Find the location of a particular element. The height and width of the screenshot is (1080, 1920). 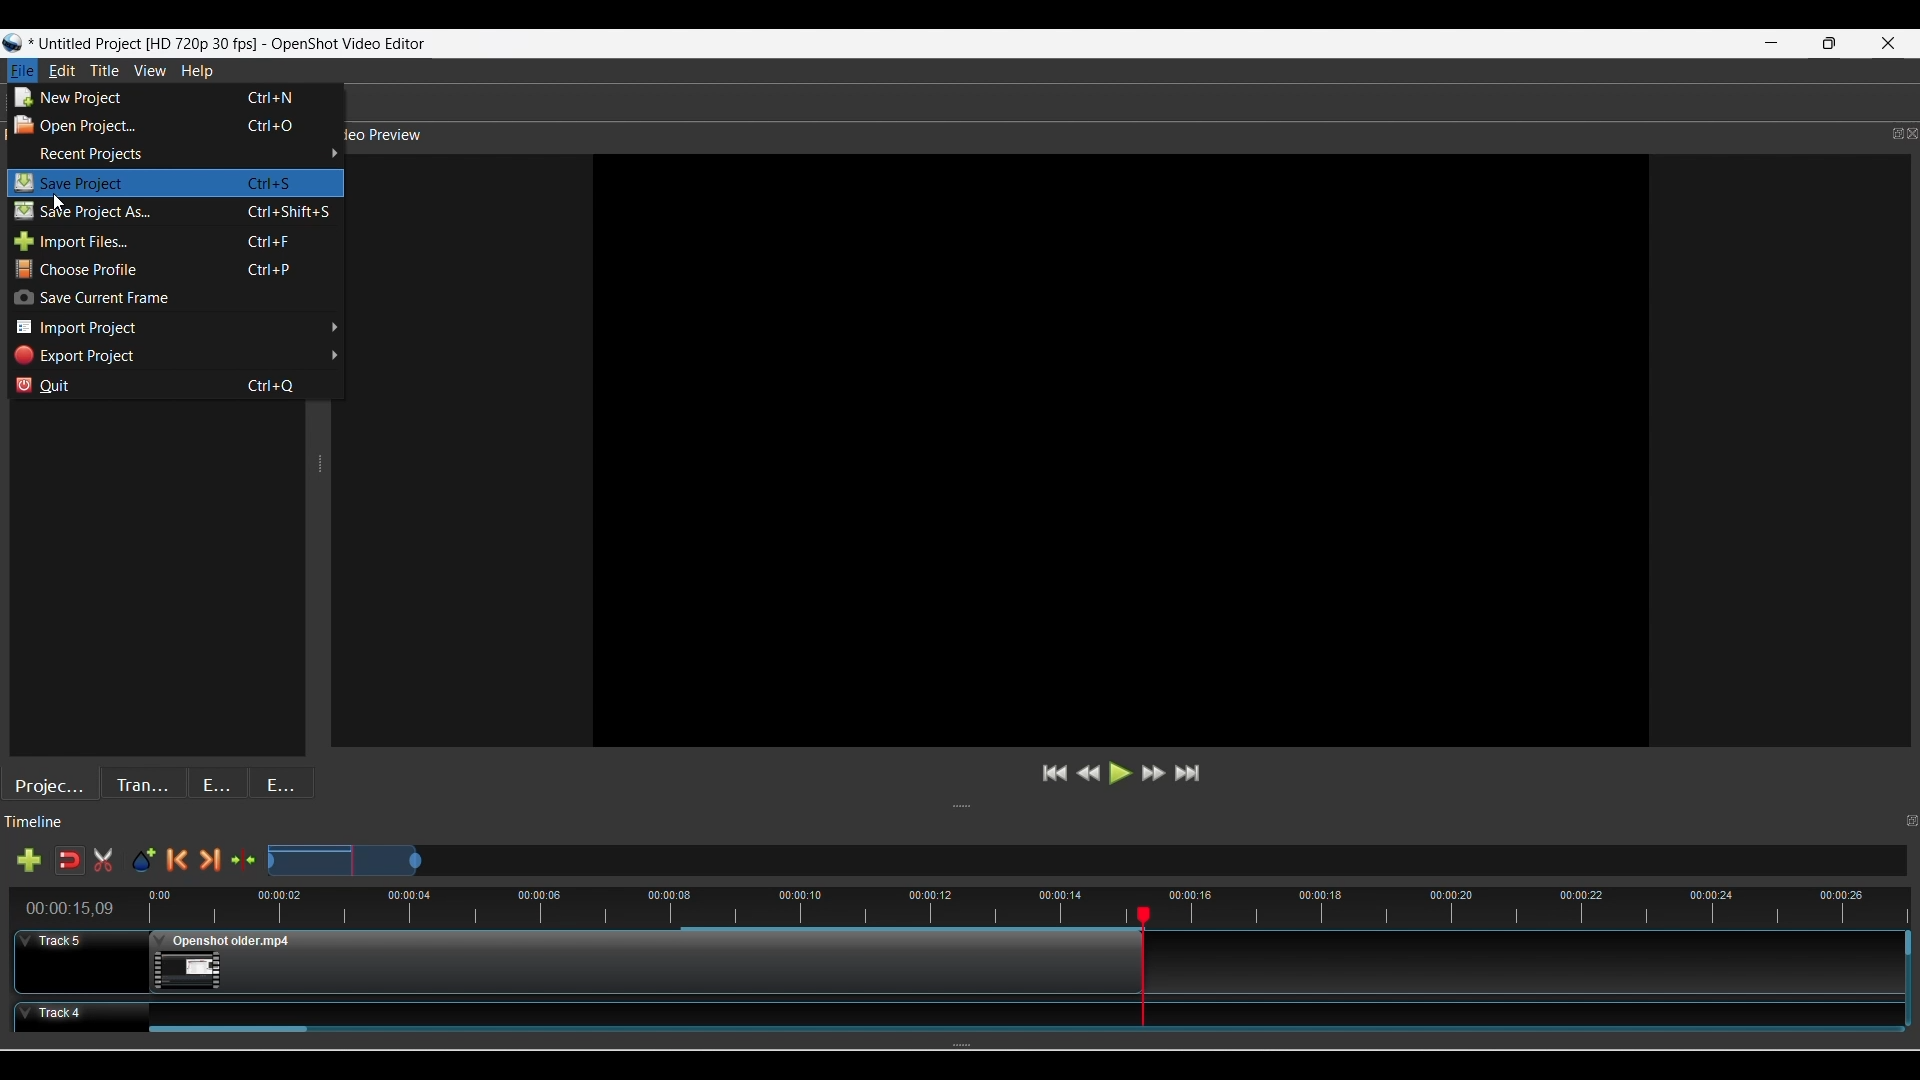

Track Header for track 4 is located at coordinates (73, 1017).